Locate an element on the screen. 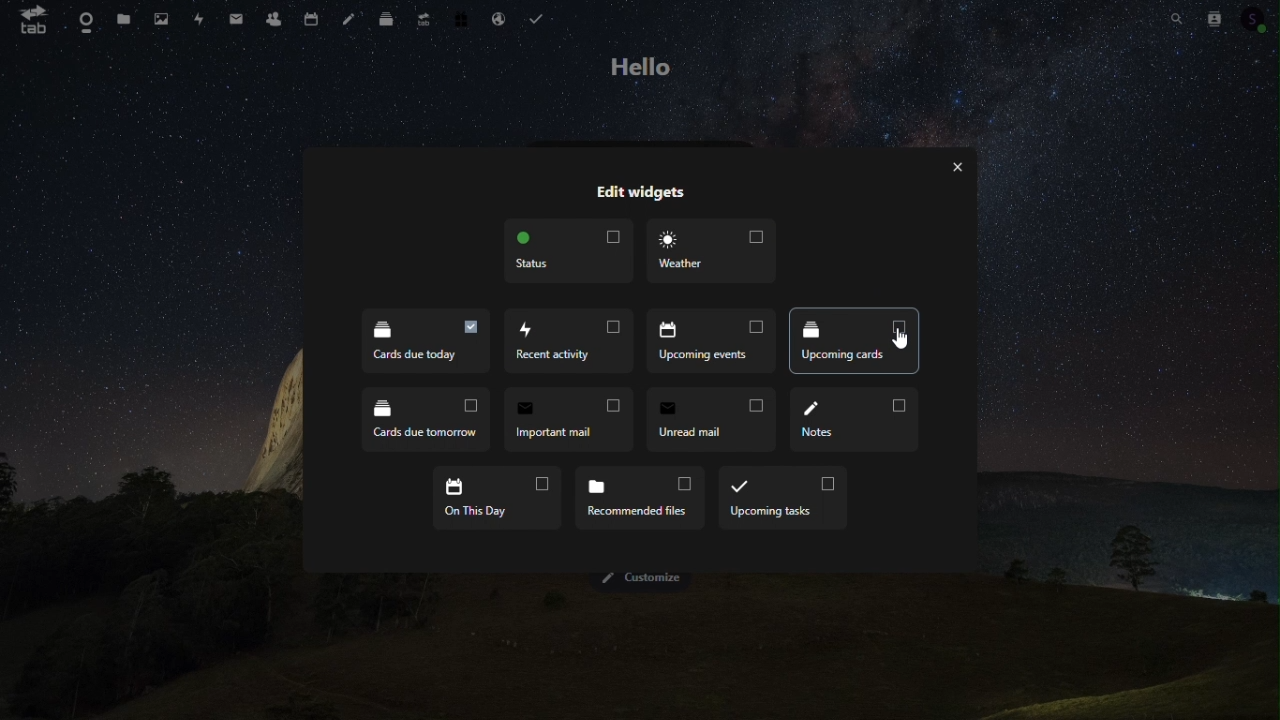 This screenshot has width=1280, height=720. Close is located at coordinates (956, 168).